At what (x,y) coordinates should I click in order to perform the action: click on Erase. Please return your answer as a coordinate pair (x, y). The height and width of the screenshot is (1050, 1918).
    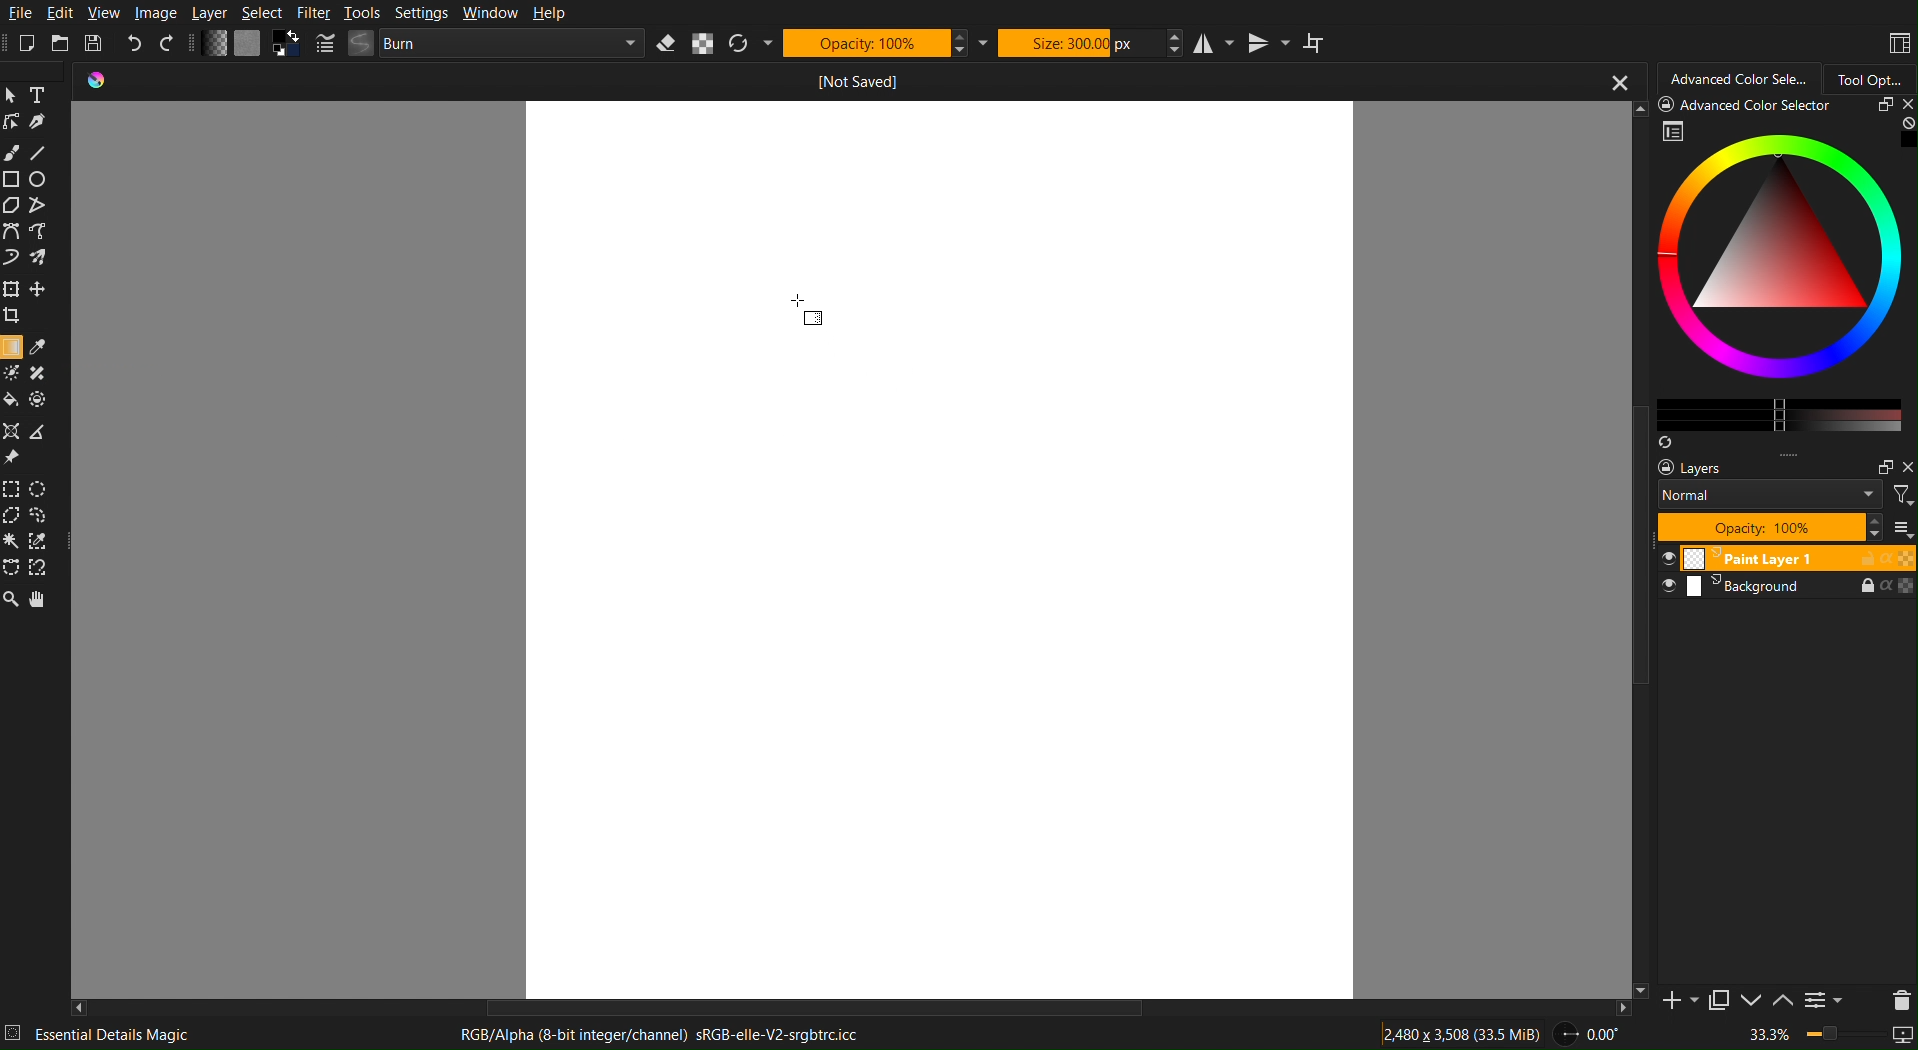
    Looking at the image, I should click on (669, 43).